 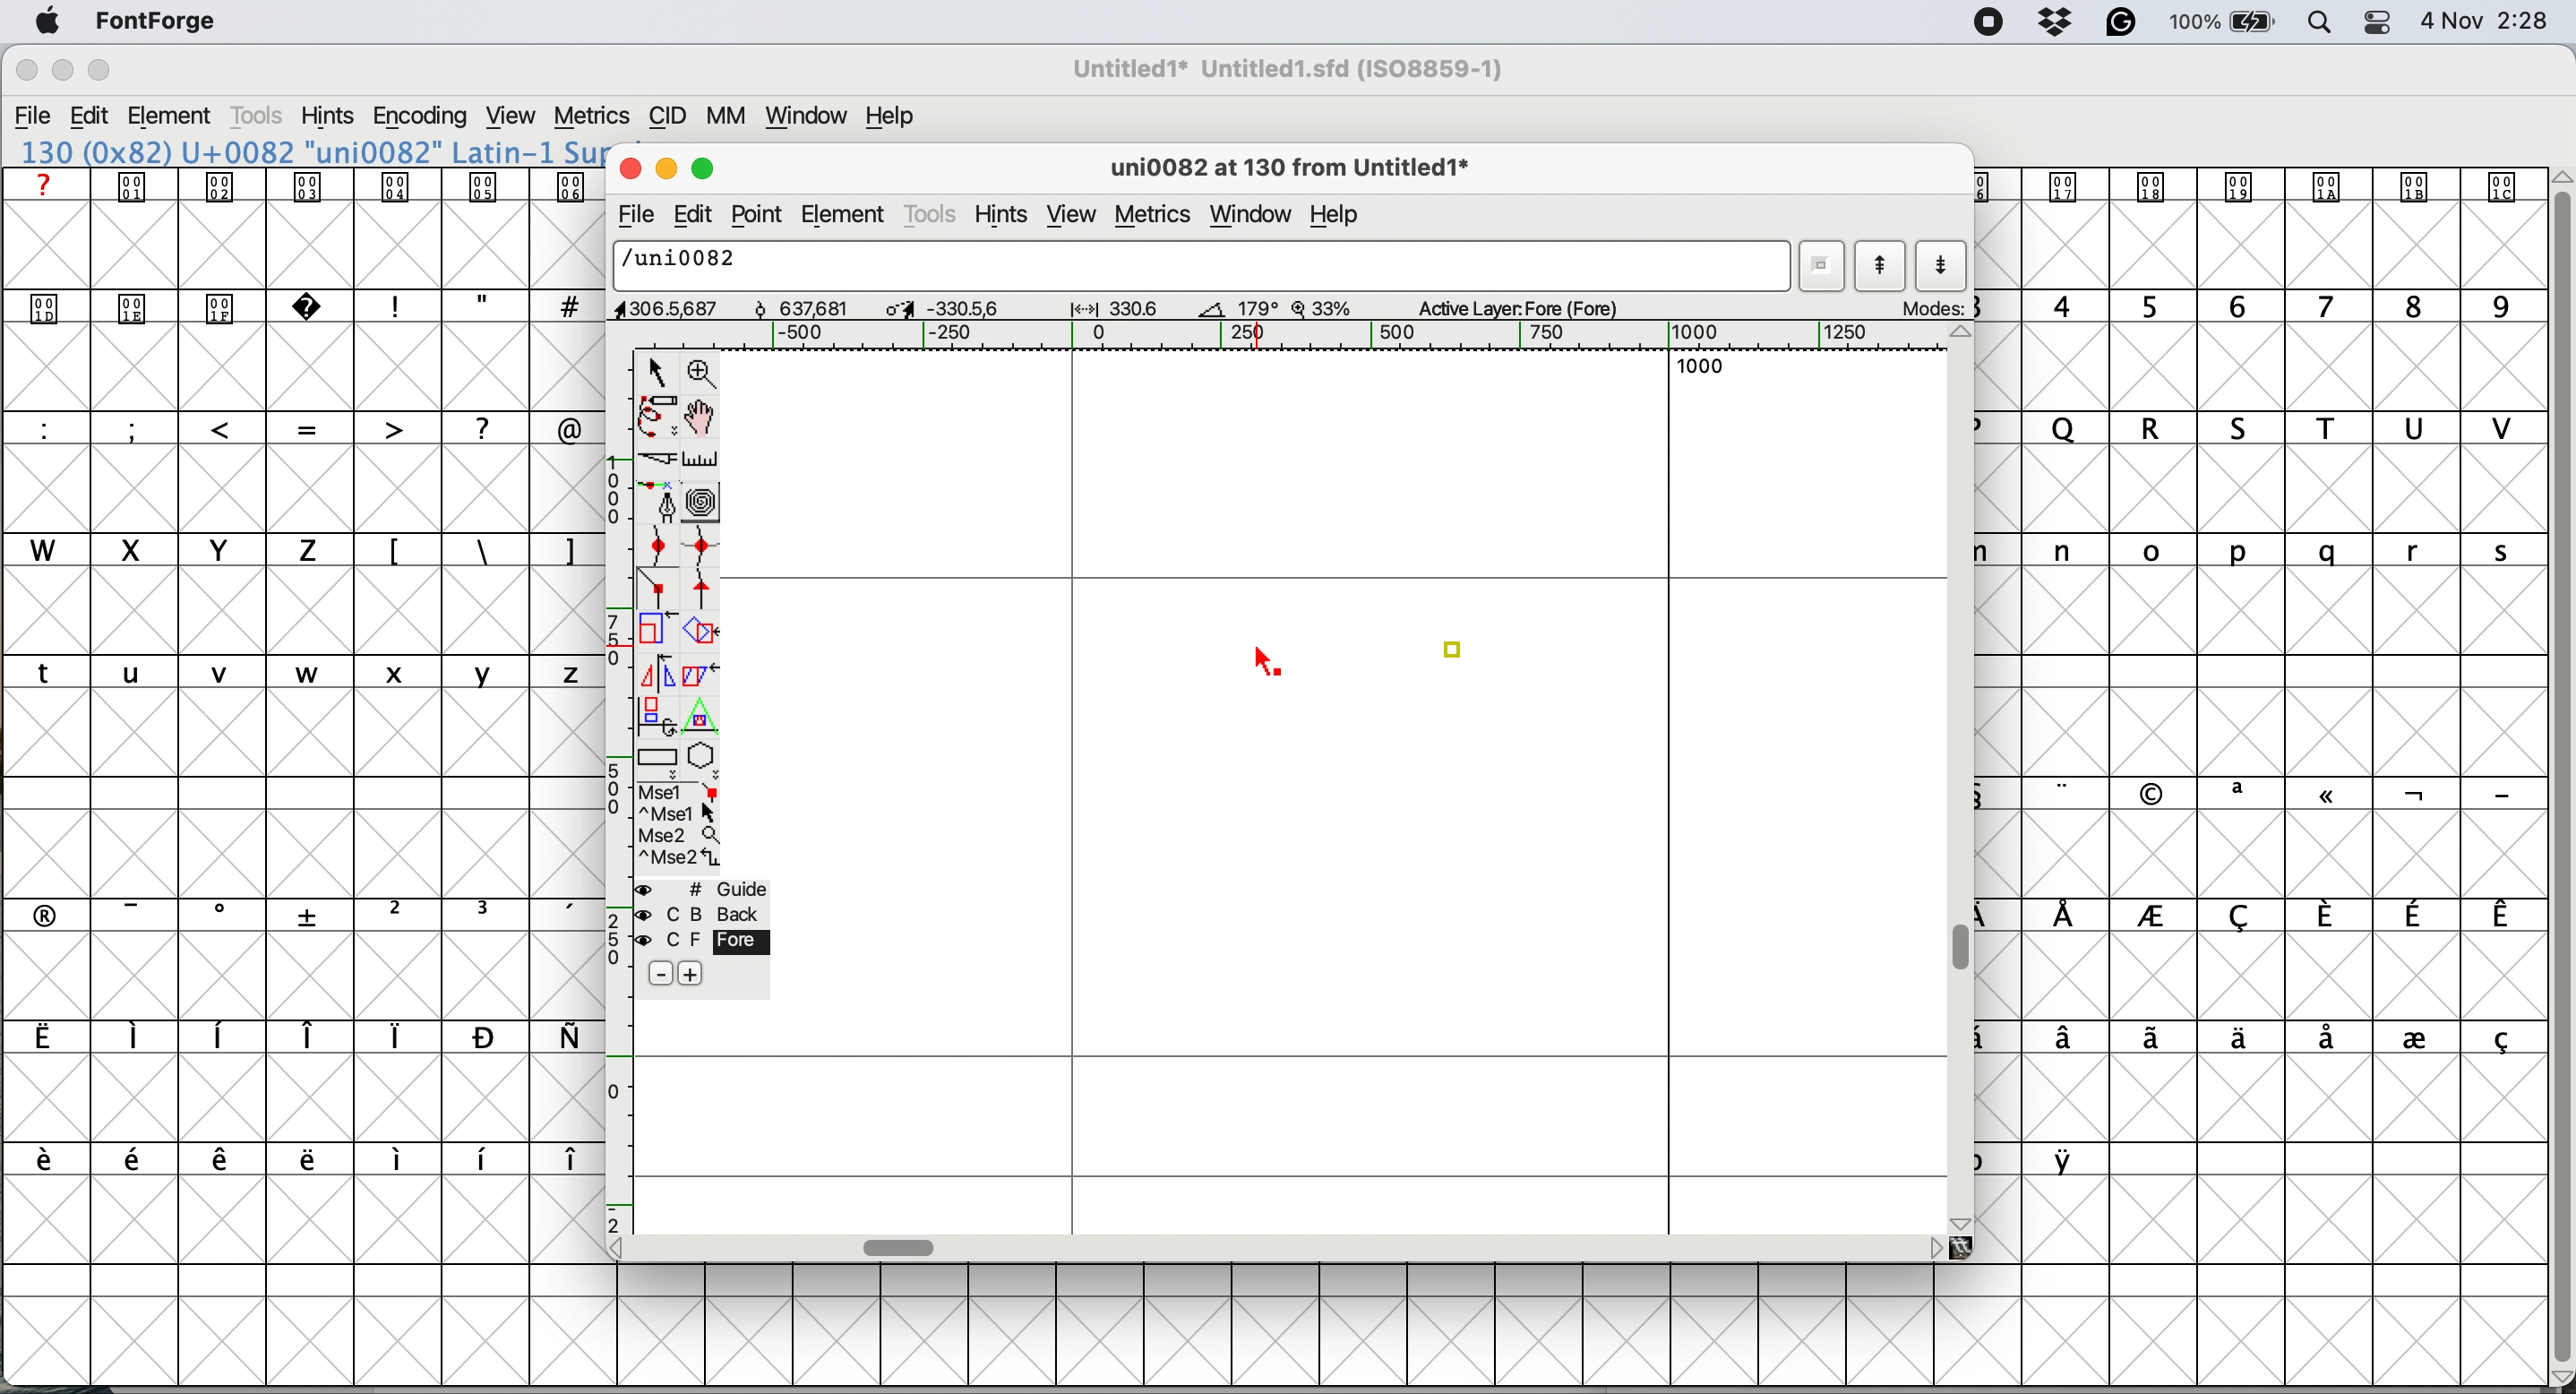 What do you see at coordinates (158, 20) in the screenshot?
I see `fontforge` at bounding box center [158, 20].